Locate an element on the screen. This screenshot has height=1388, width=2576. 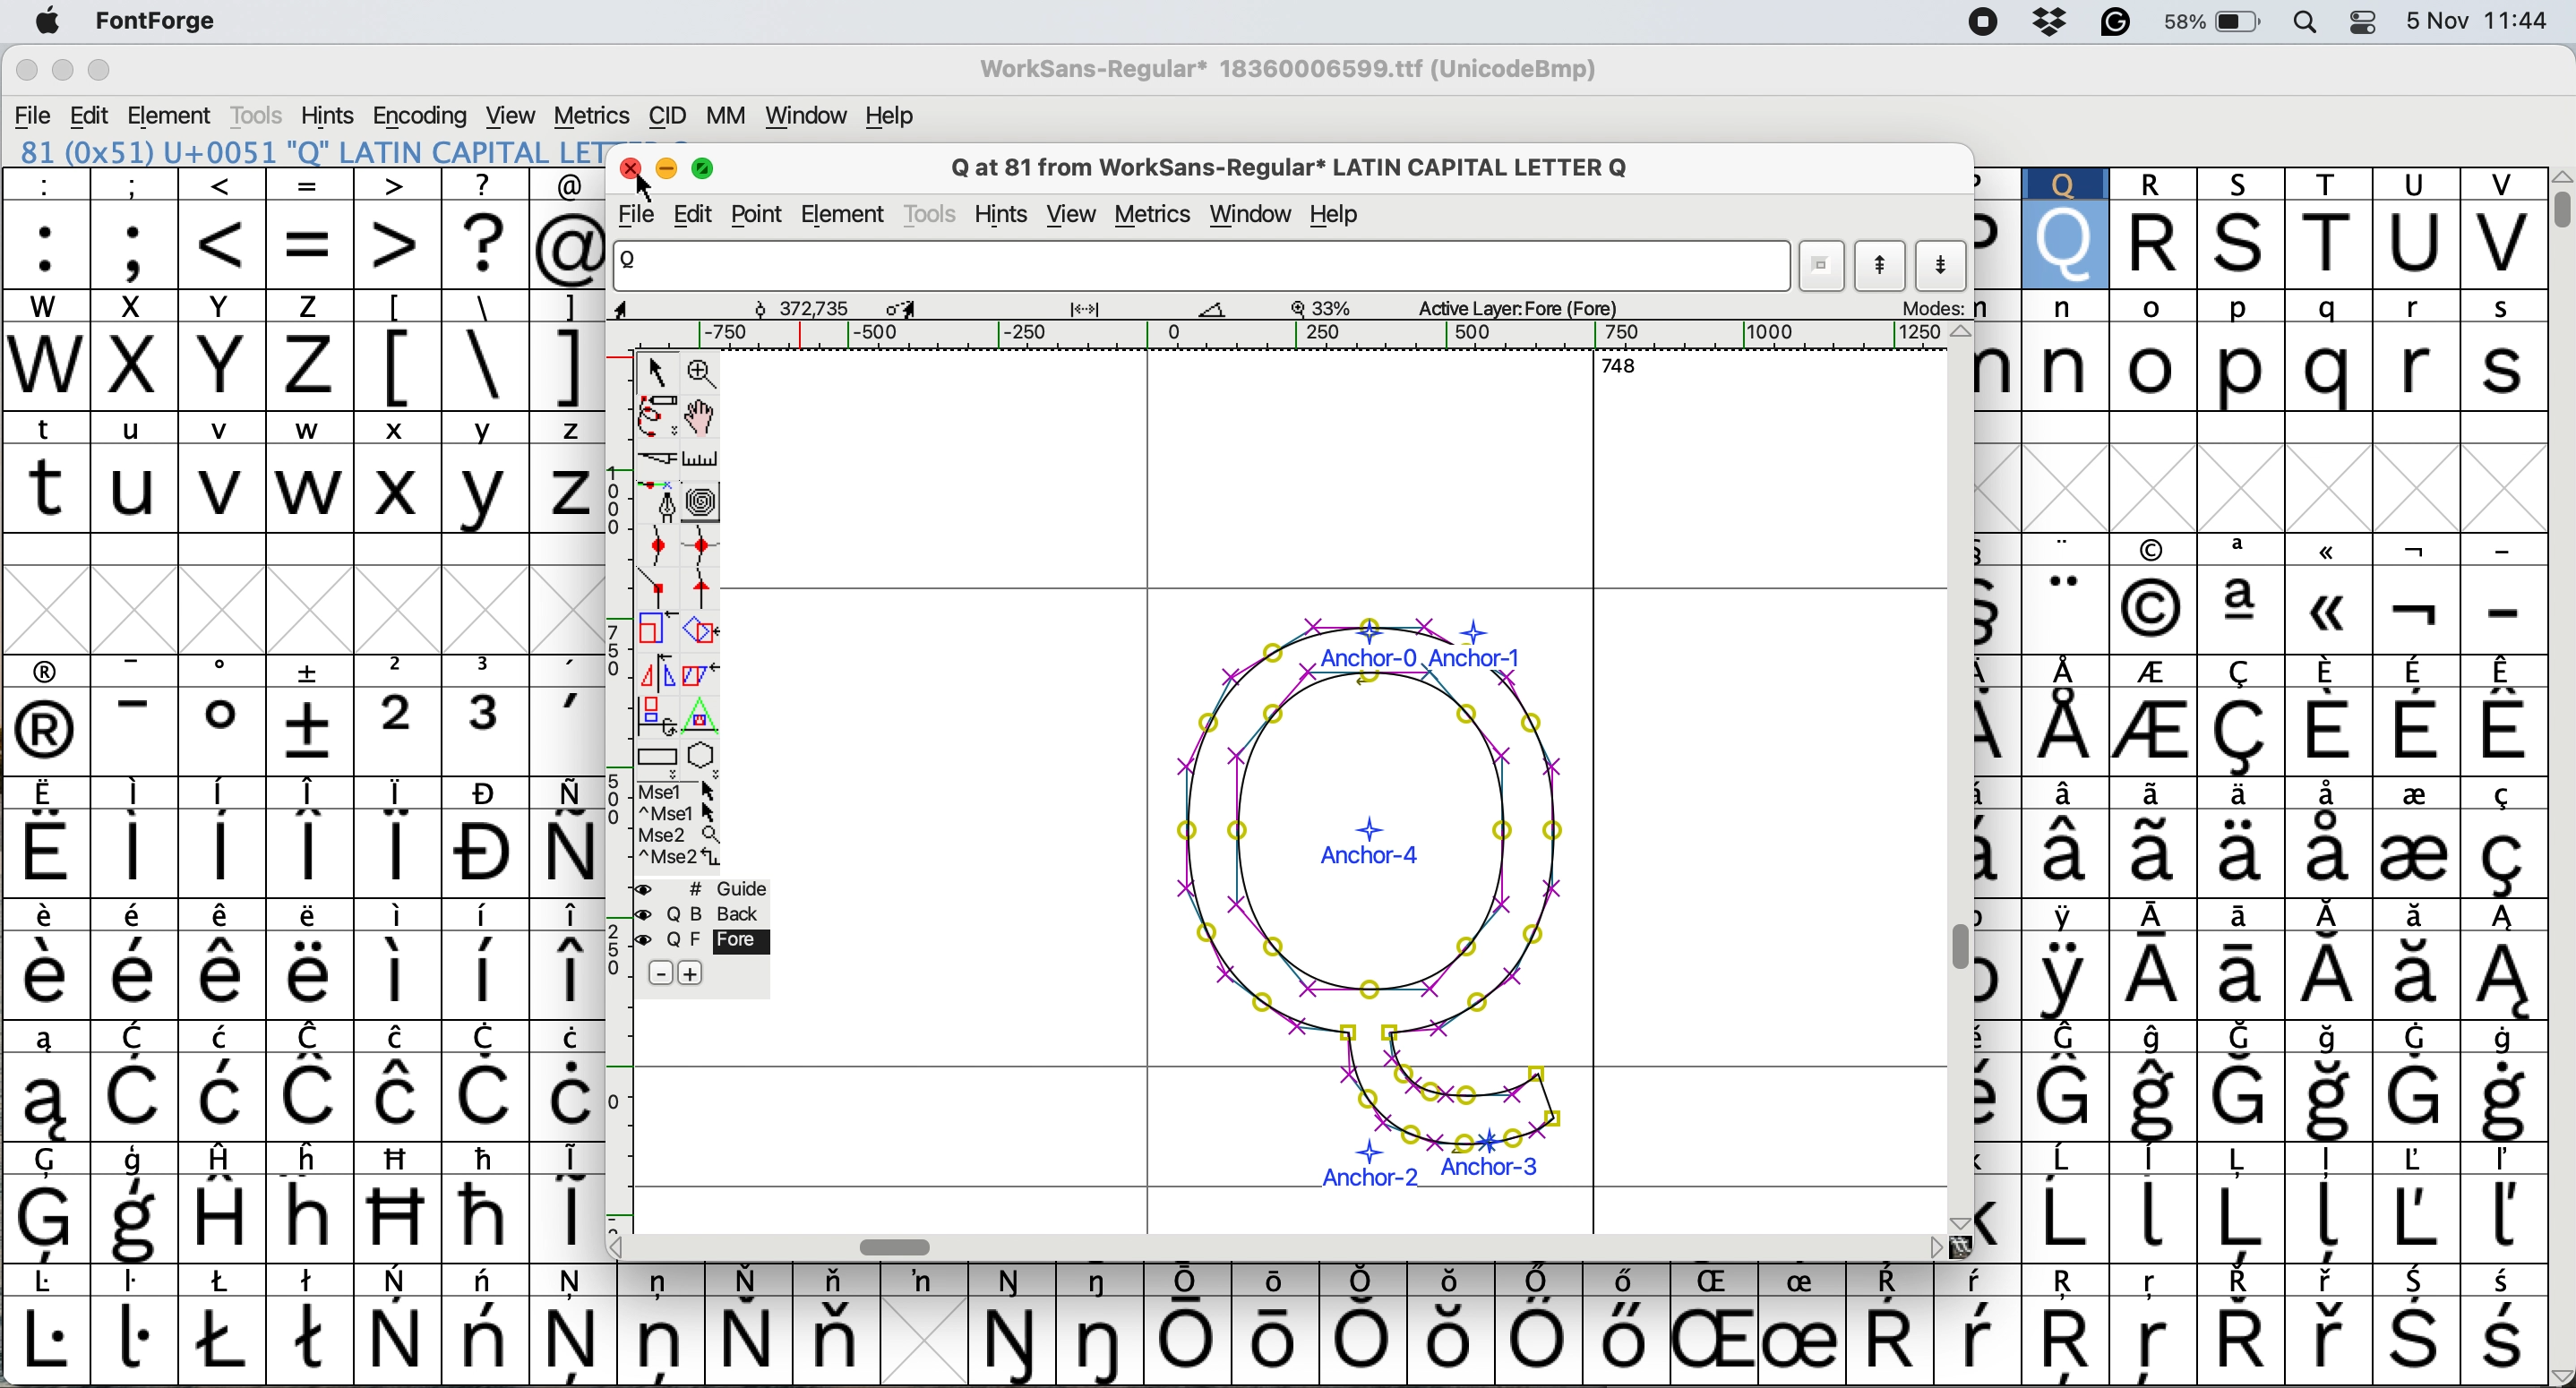
horizontal scroll bar is located at coordinates (901, 1245).